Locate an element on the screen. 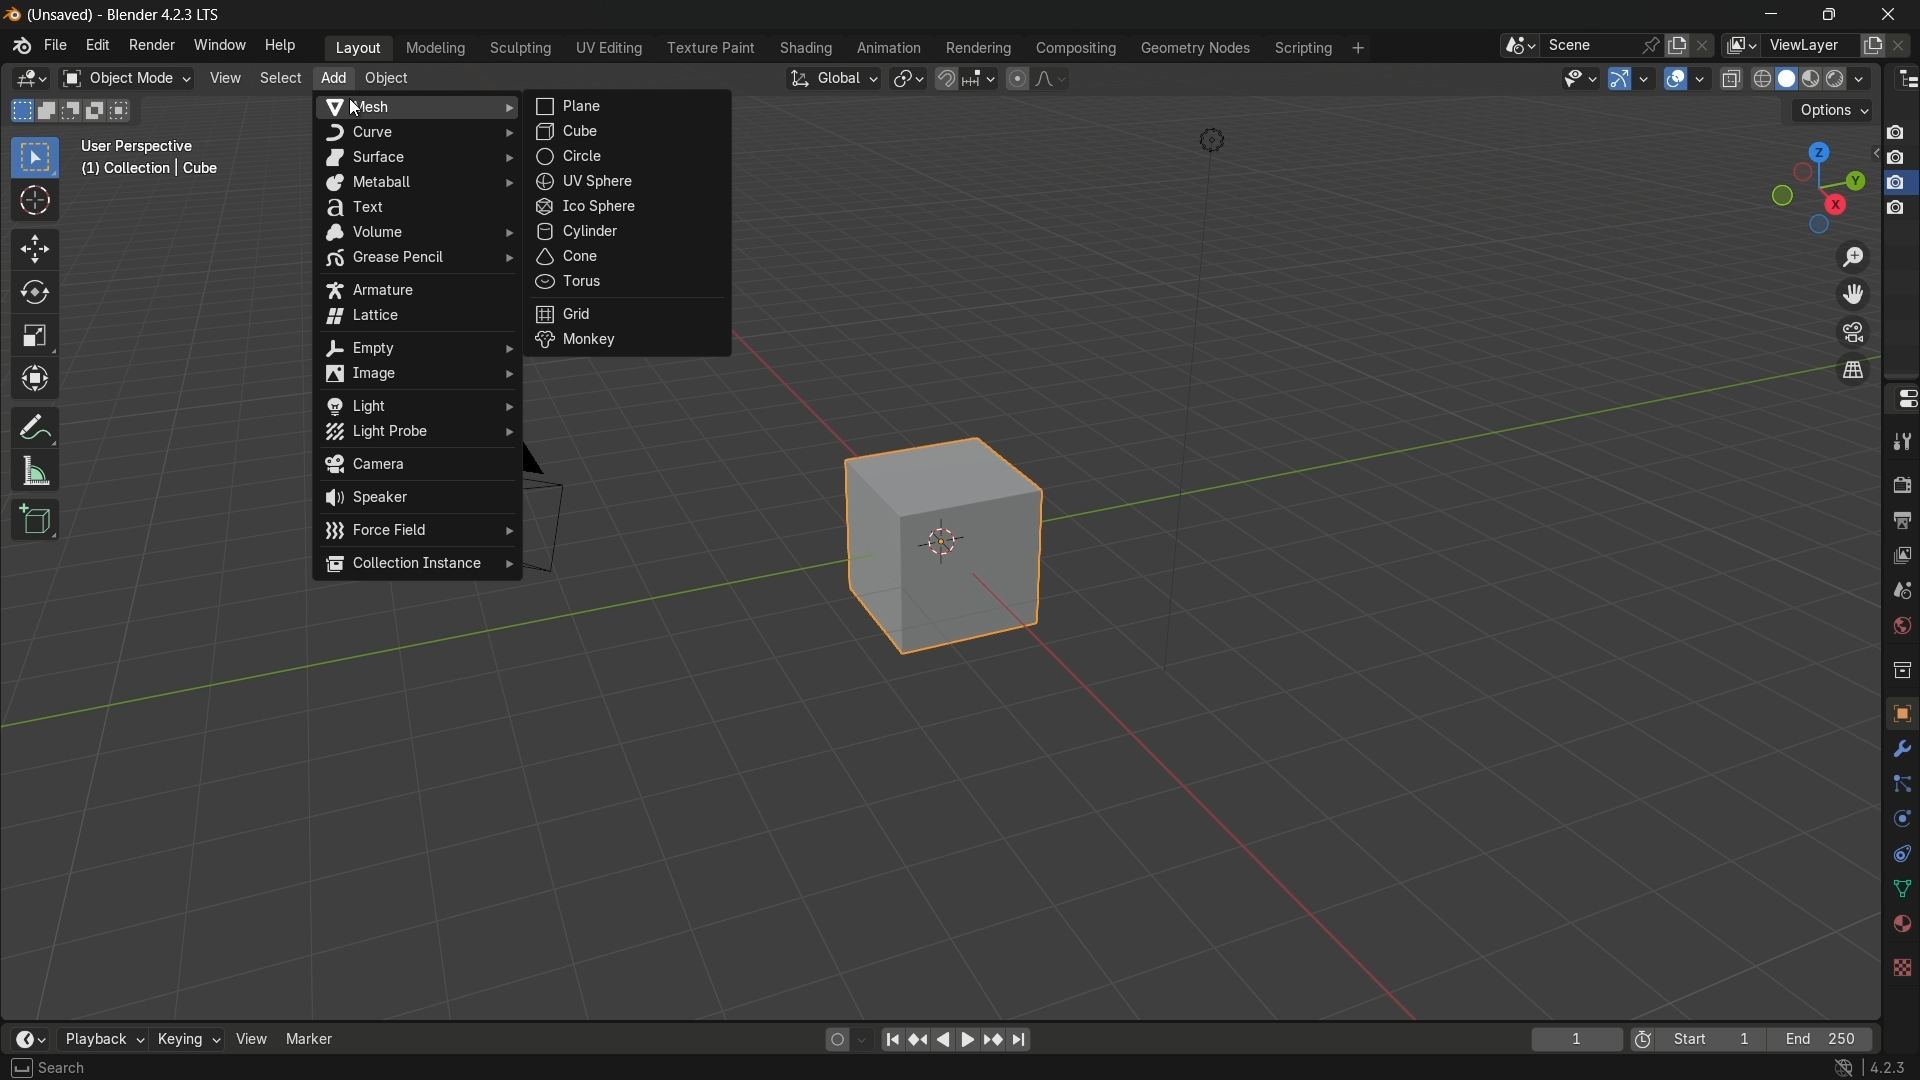 The image size is (1920, 1080). render is located at coordinates (1901, 480).